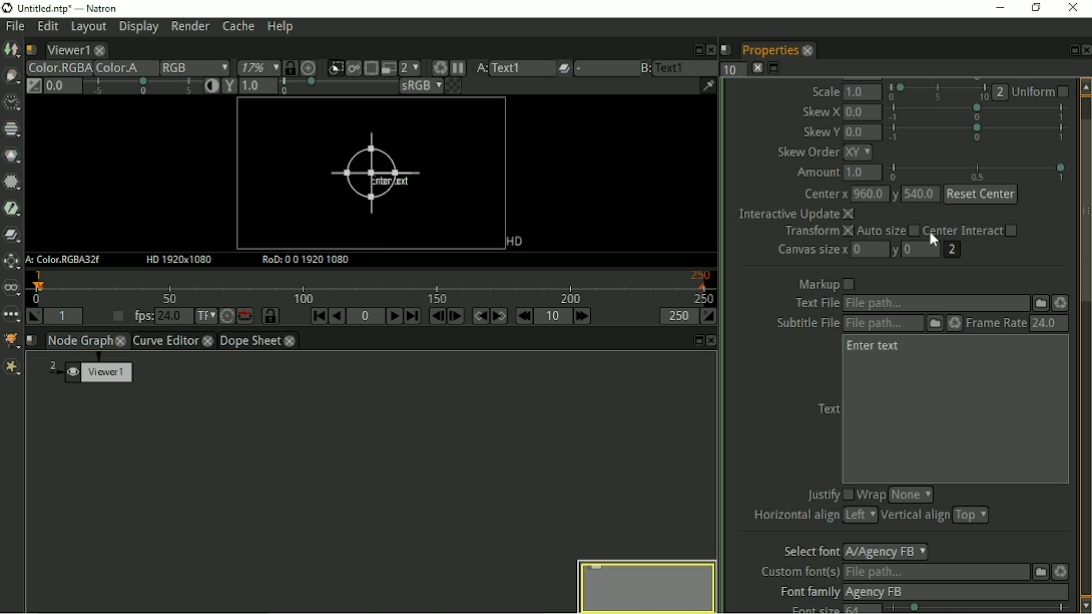  What do you see at coordinates (80, 341) in the screenshot?
I see `Node Graph` at bounding box center [80, 341].